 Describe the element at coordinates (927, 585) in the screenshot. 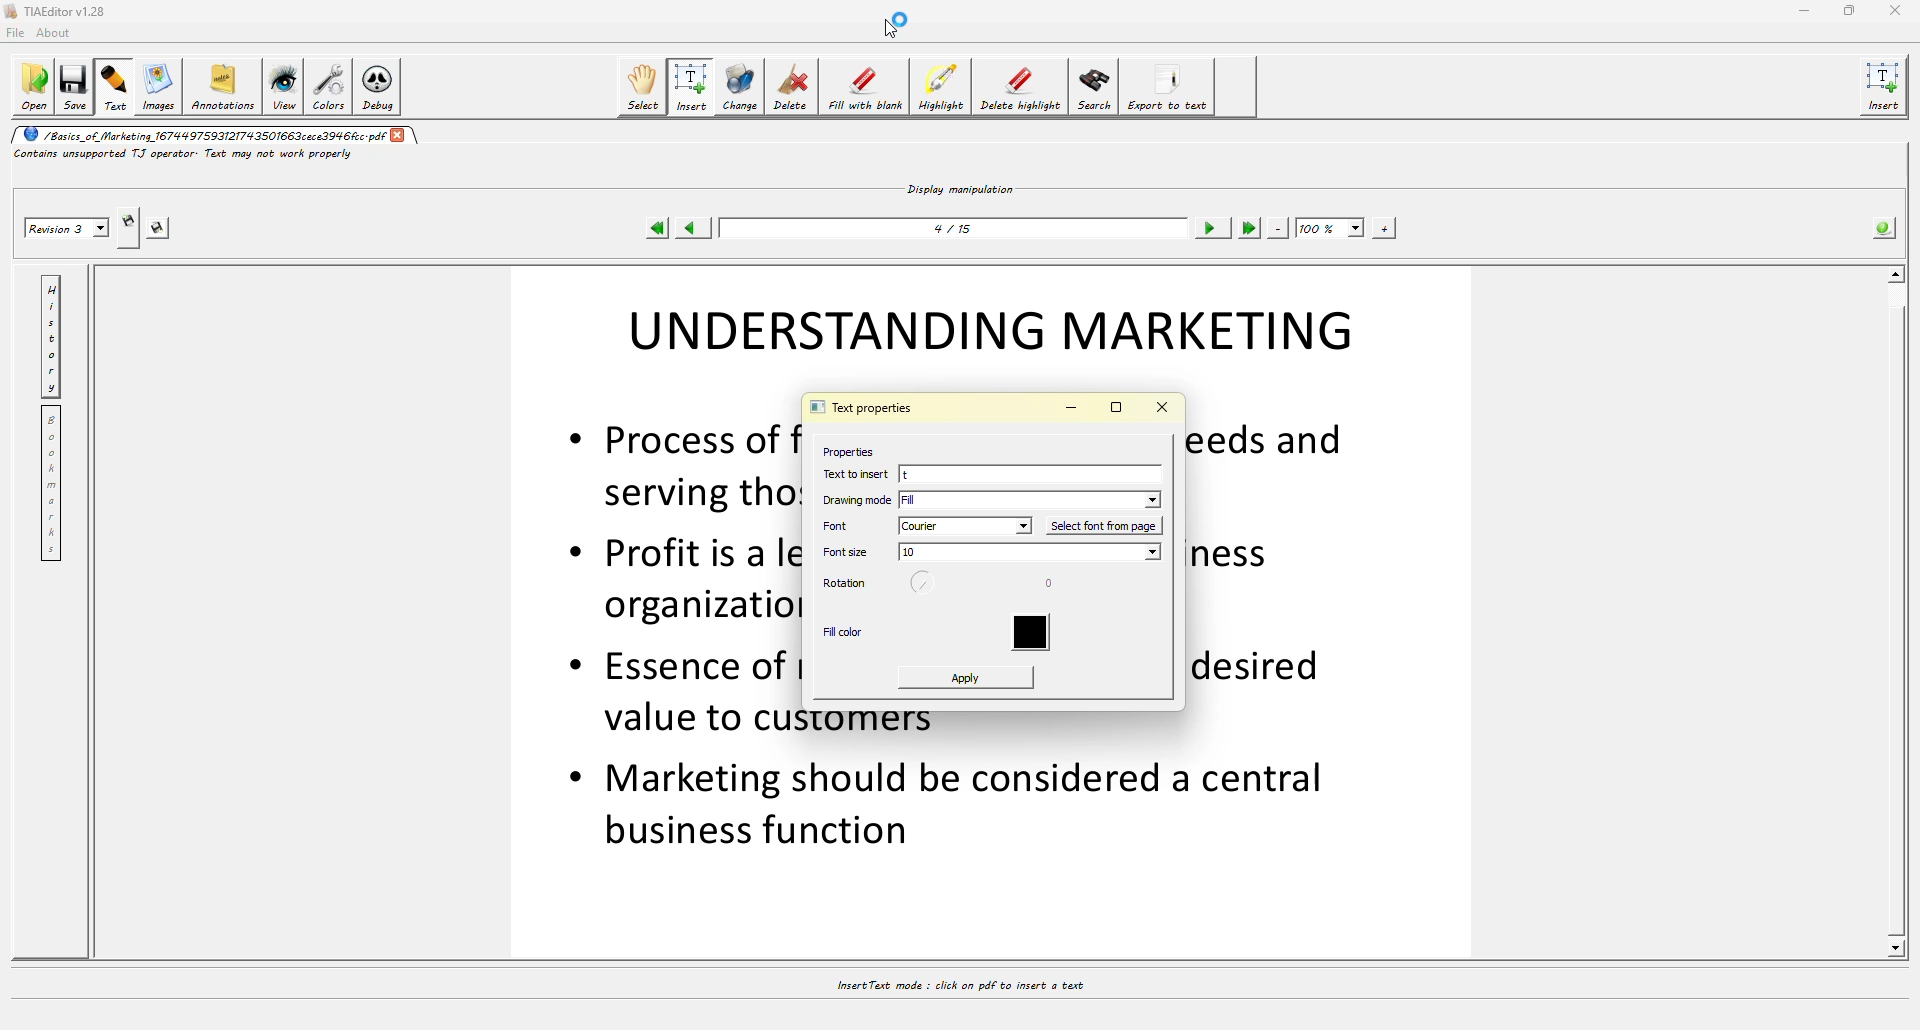

I see `rotaion` at that location.